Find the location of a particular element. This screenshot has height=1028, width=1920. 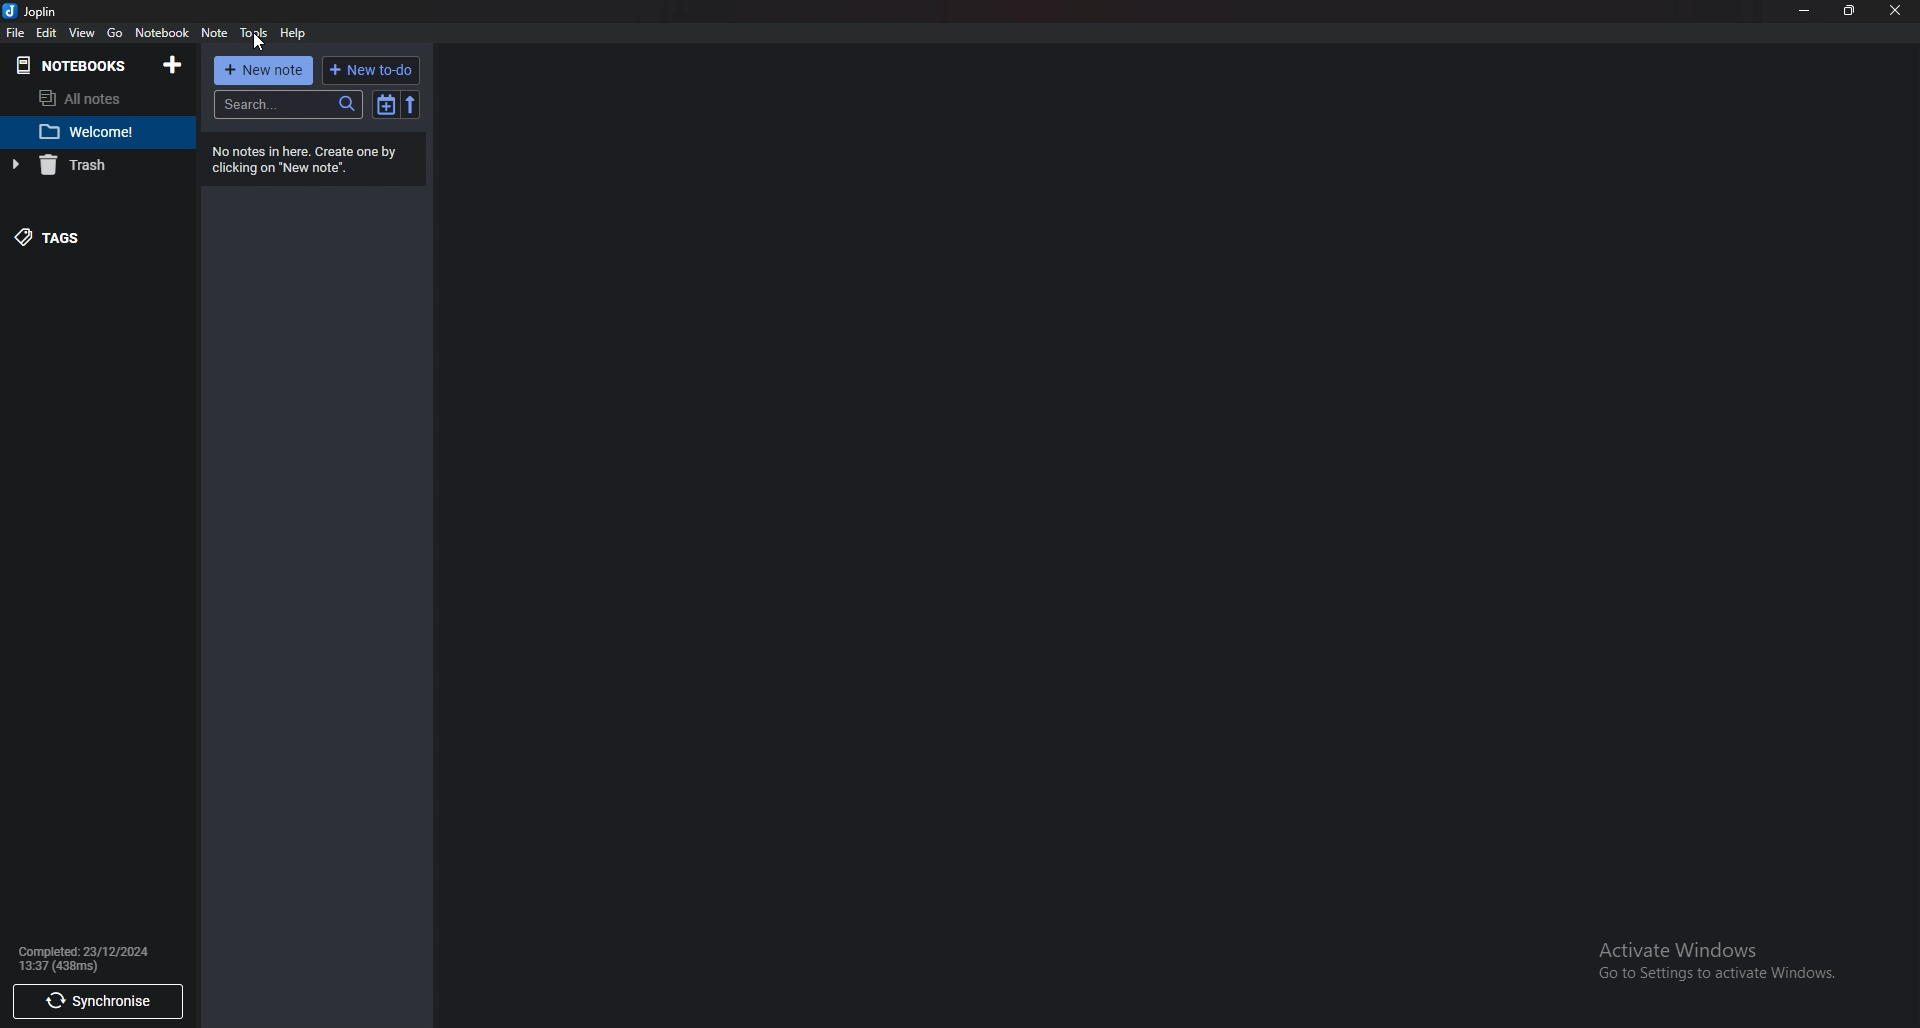

Edit is located at coordinates (47, 33).